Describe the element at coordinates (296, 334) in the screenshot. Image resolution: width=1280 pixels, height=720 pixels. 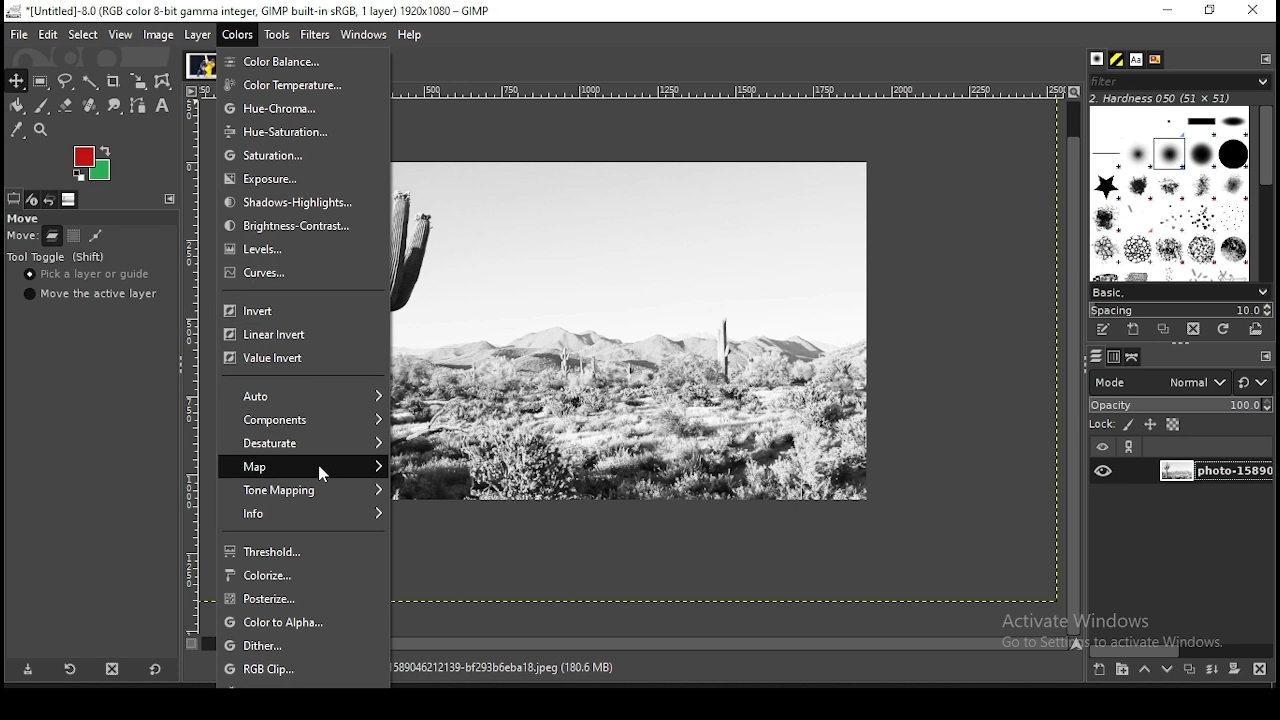
I see `linear invert` at that location.